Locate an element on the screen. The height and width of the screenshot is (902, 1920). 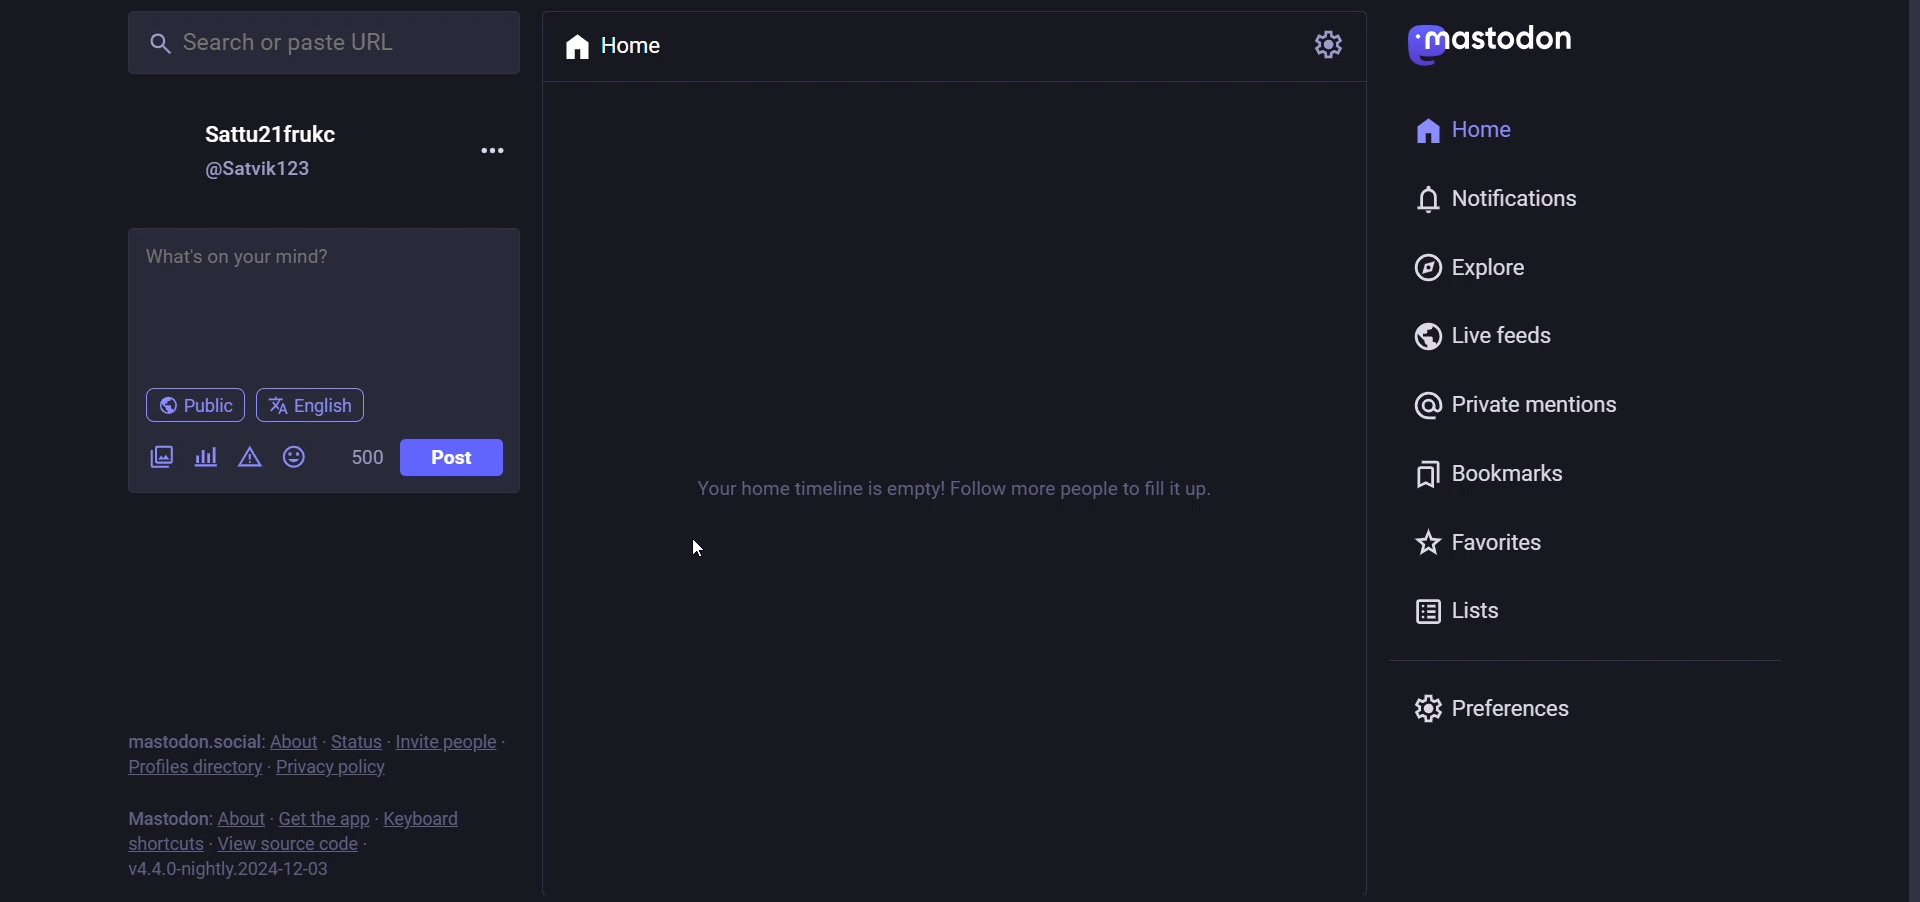
mastodon social is located at coordinates (186, 738).